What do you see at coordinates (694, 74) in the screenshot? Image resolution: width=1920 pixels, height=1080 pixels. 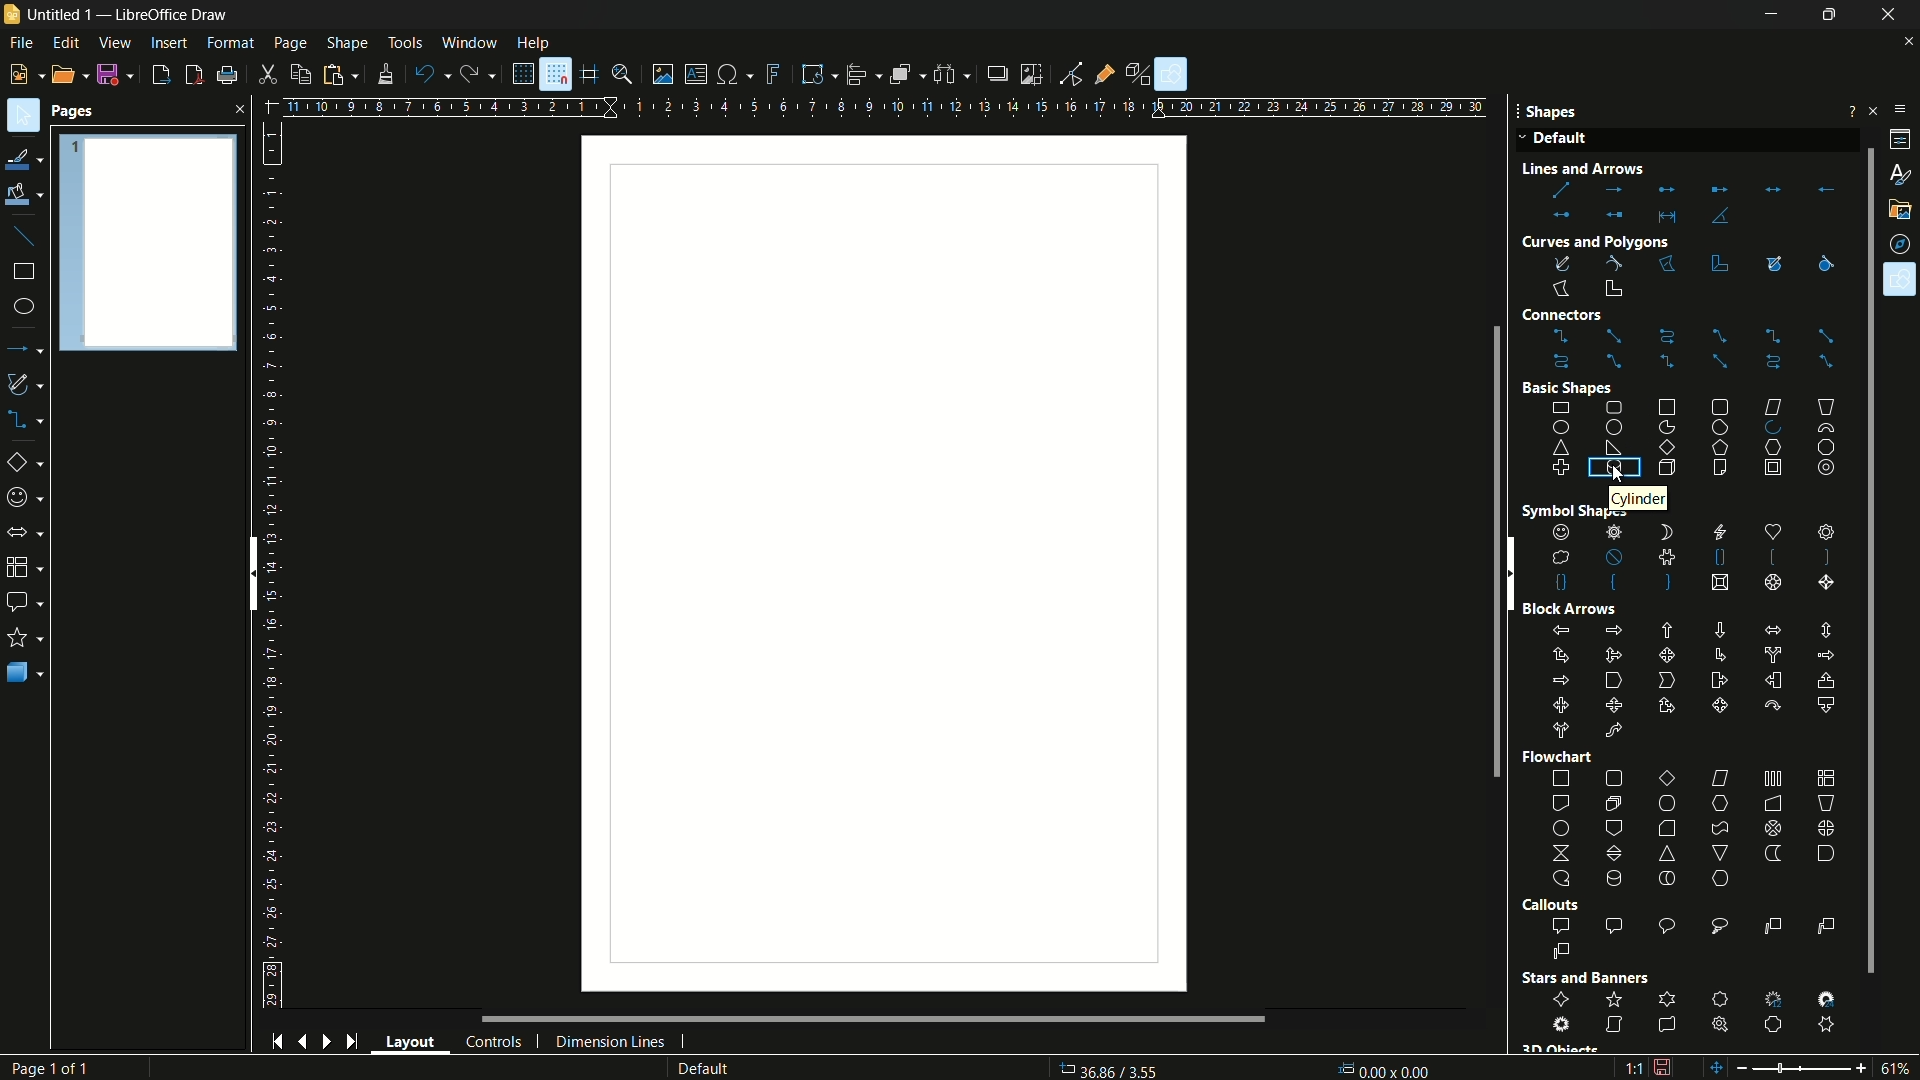 I see `insert textbox` at bounding box center [694, 74].